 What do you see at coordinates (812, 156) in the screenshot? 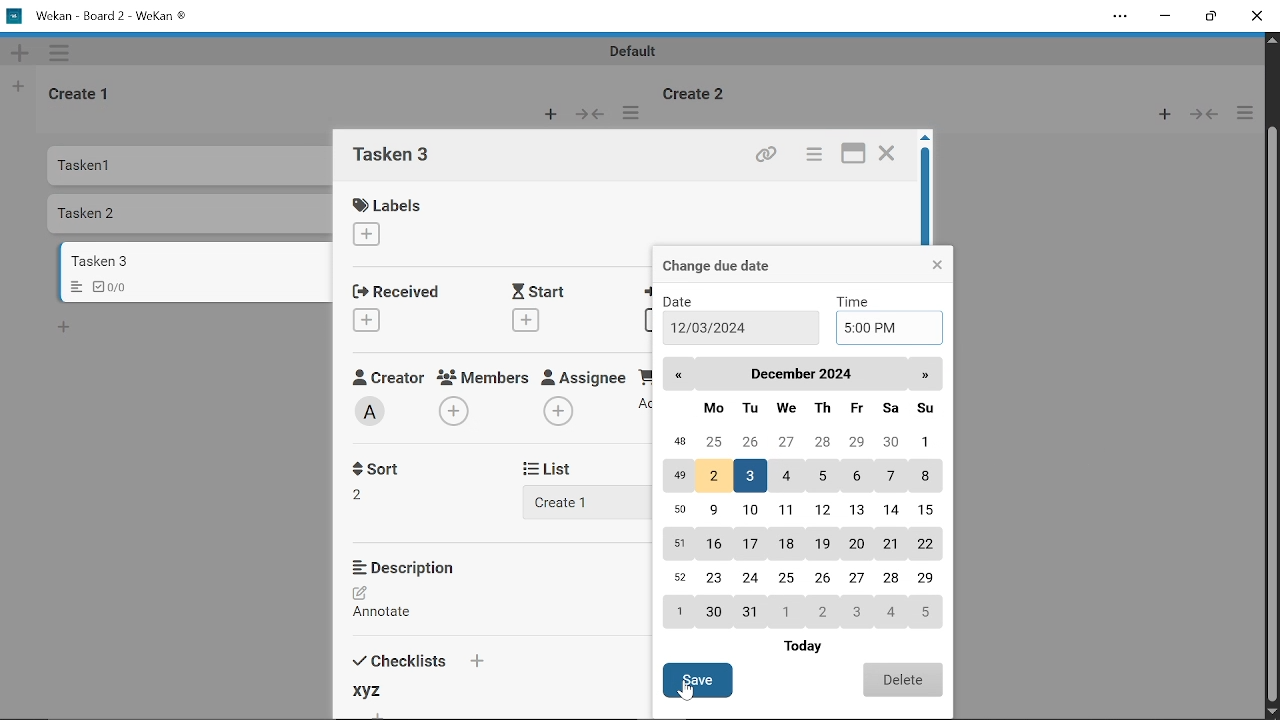
I see `Card actions` at bounding box center [812, 156].